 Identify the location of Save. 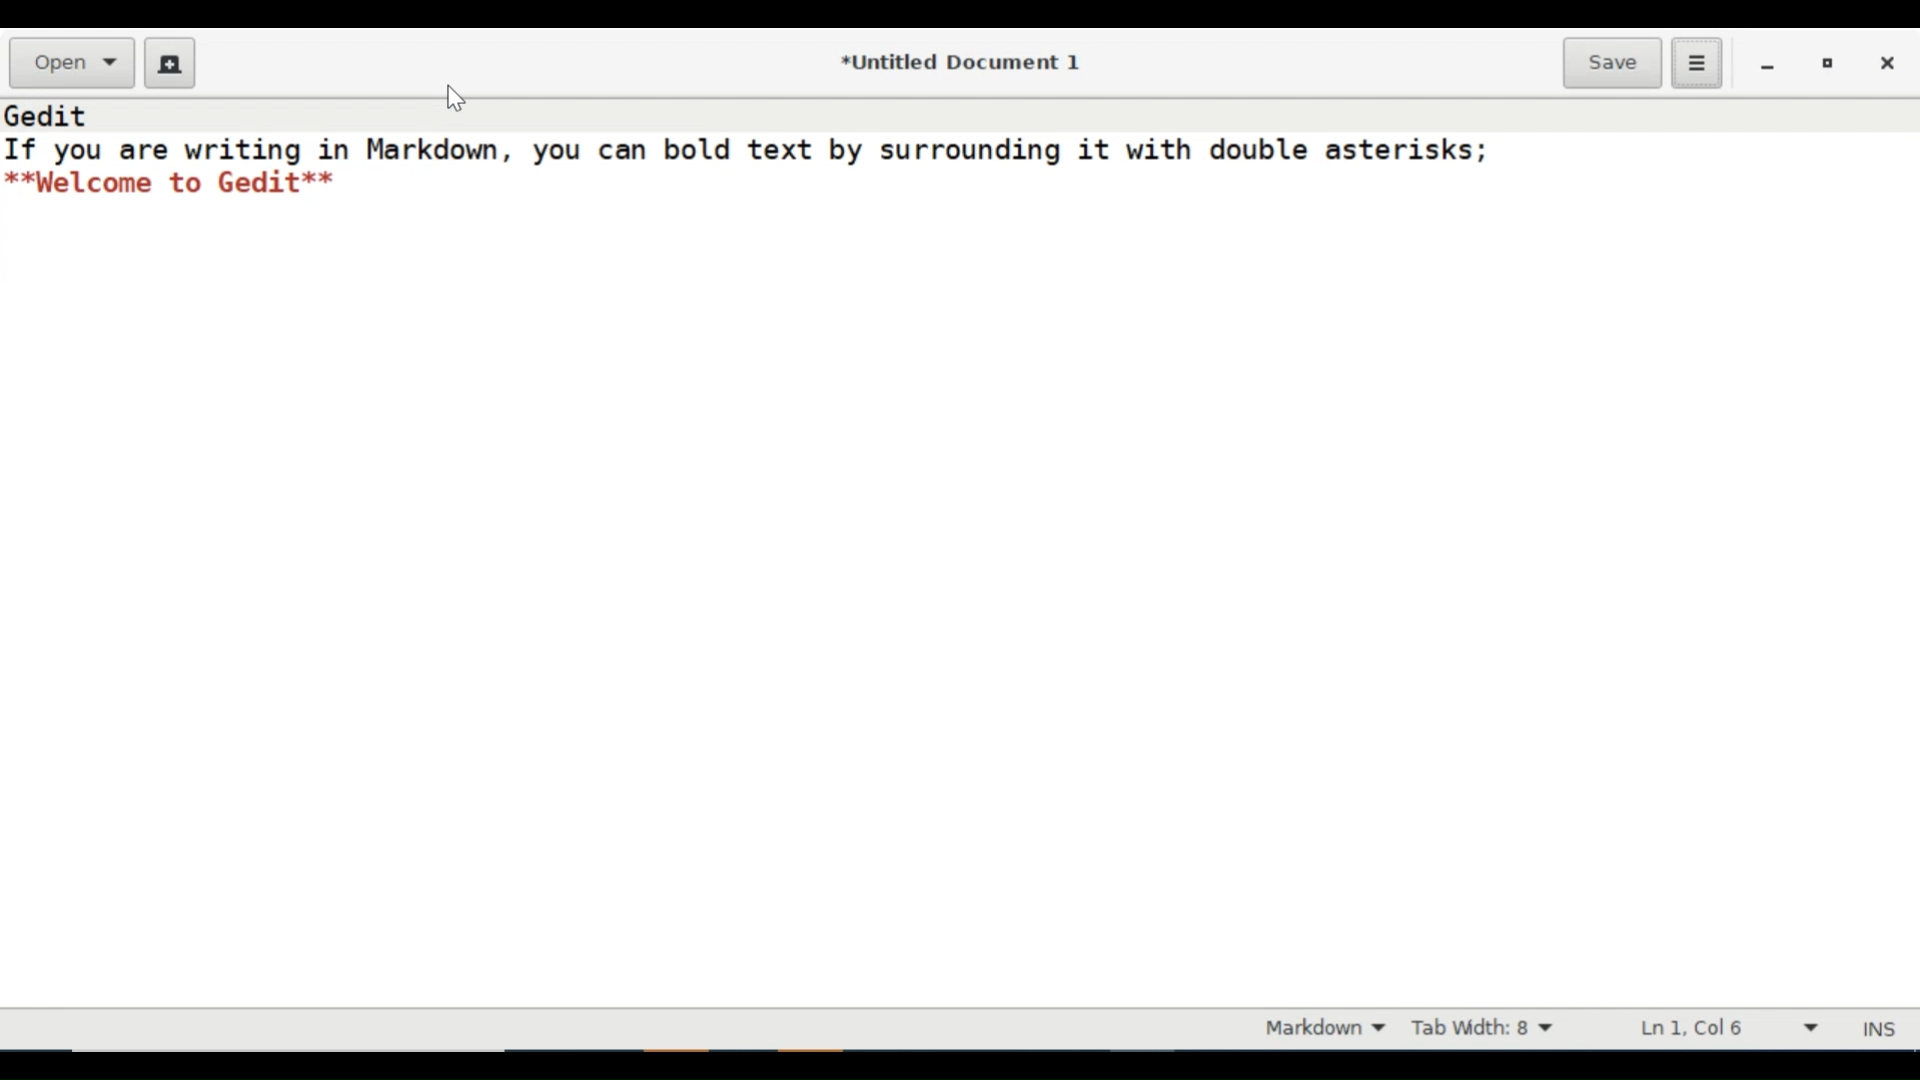
(1610, 62).